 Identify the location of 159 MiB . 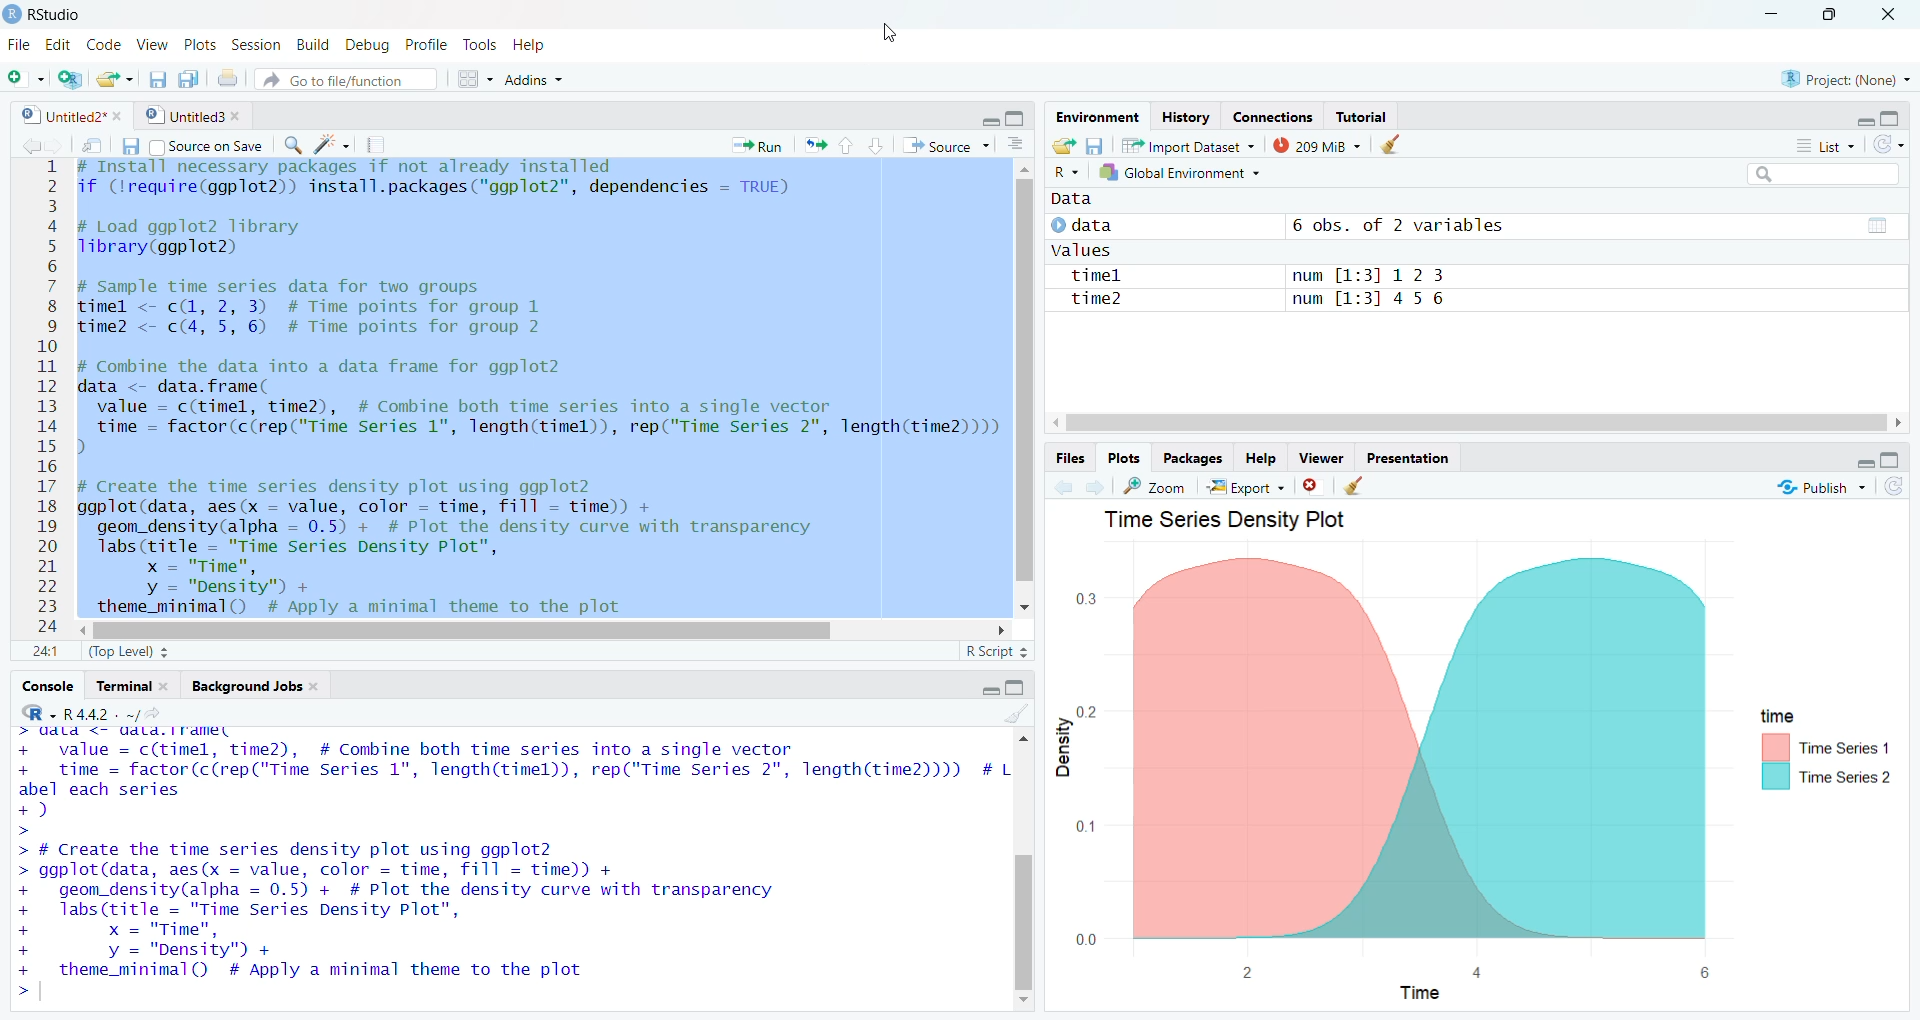
(1314, 145).